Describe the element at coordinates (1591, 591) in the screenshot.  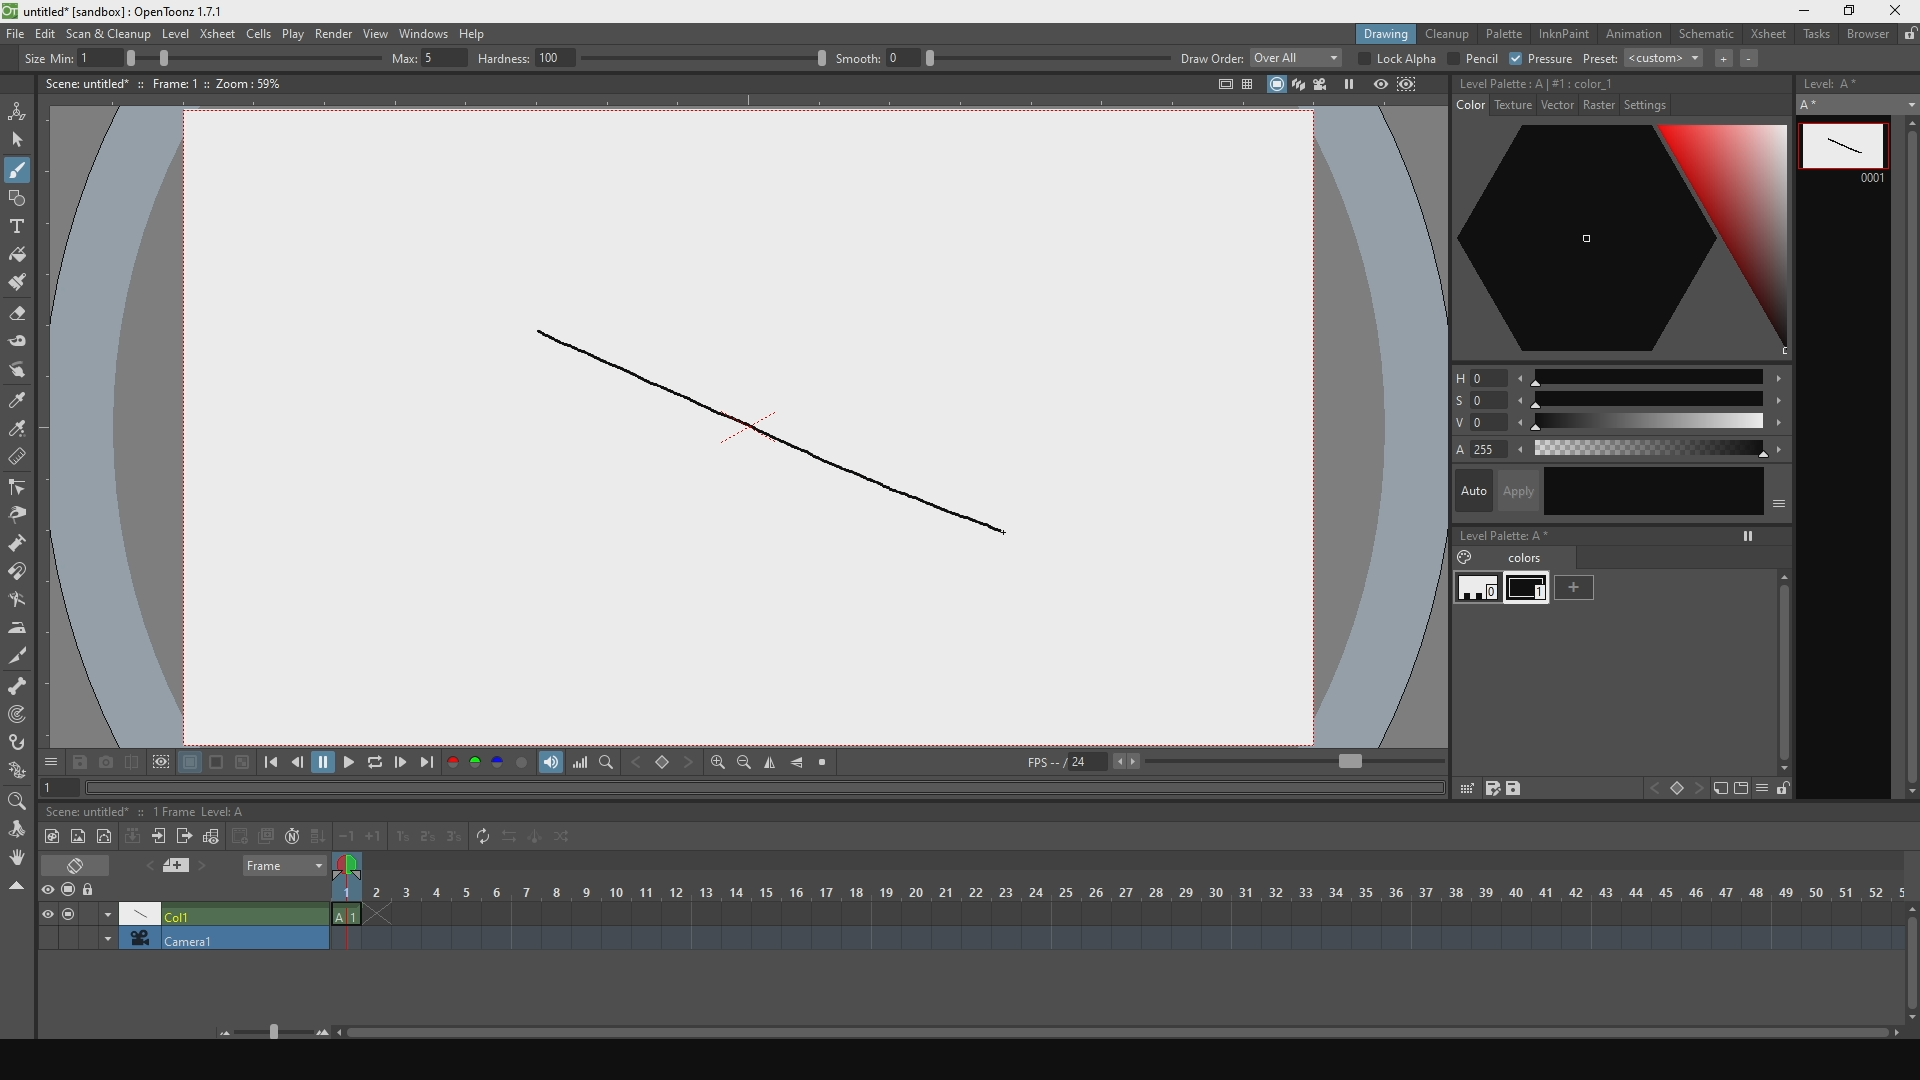
I see `add` at that location.